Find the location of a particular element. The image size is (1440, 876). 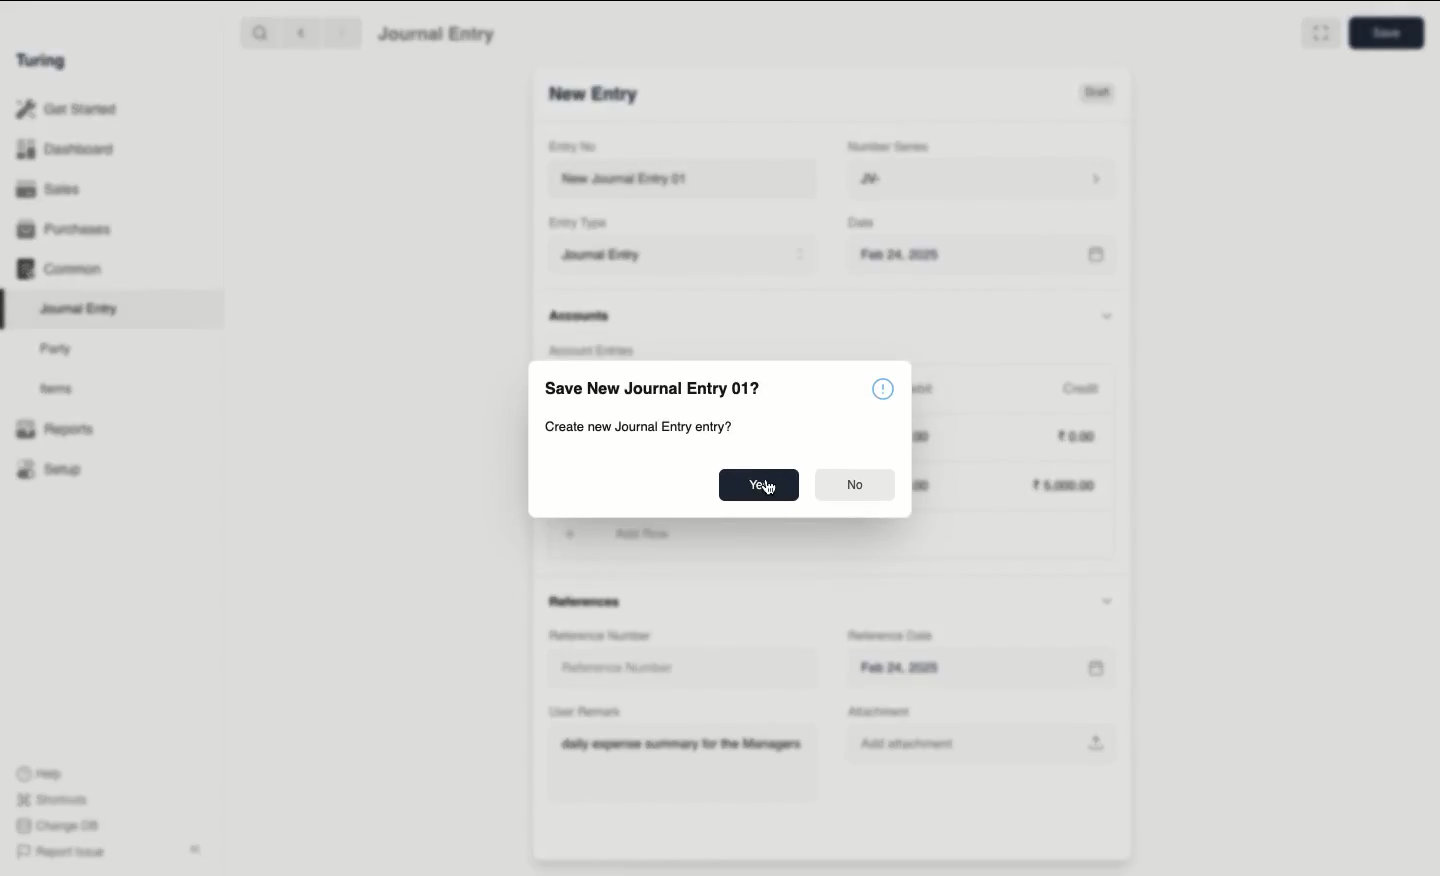

Dashboard is located at coordinates (65, 150).